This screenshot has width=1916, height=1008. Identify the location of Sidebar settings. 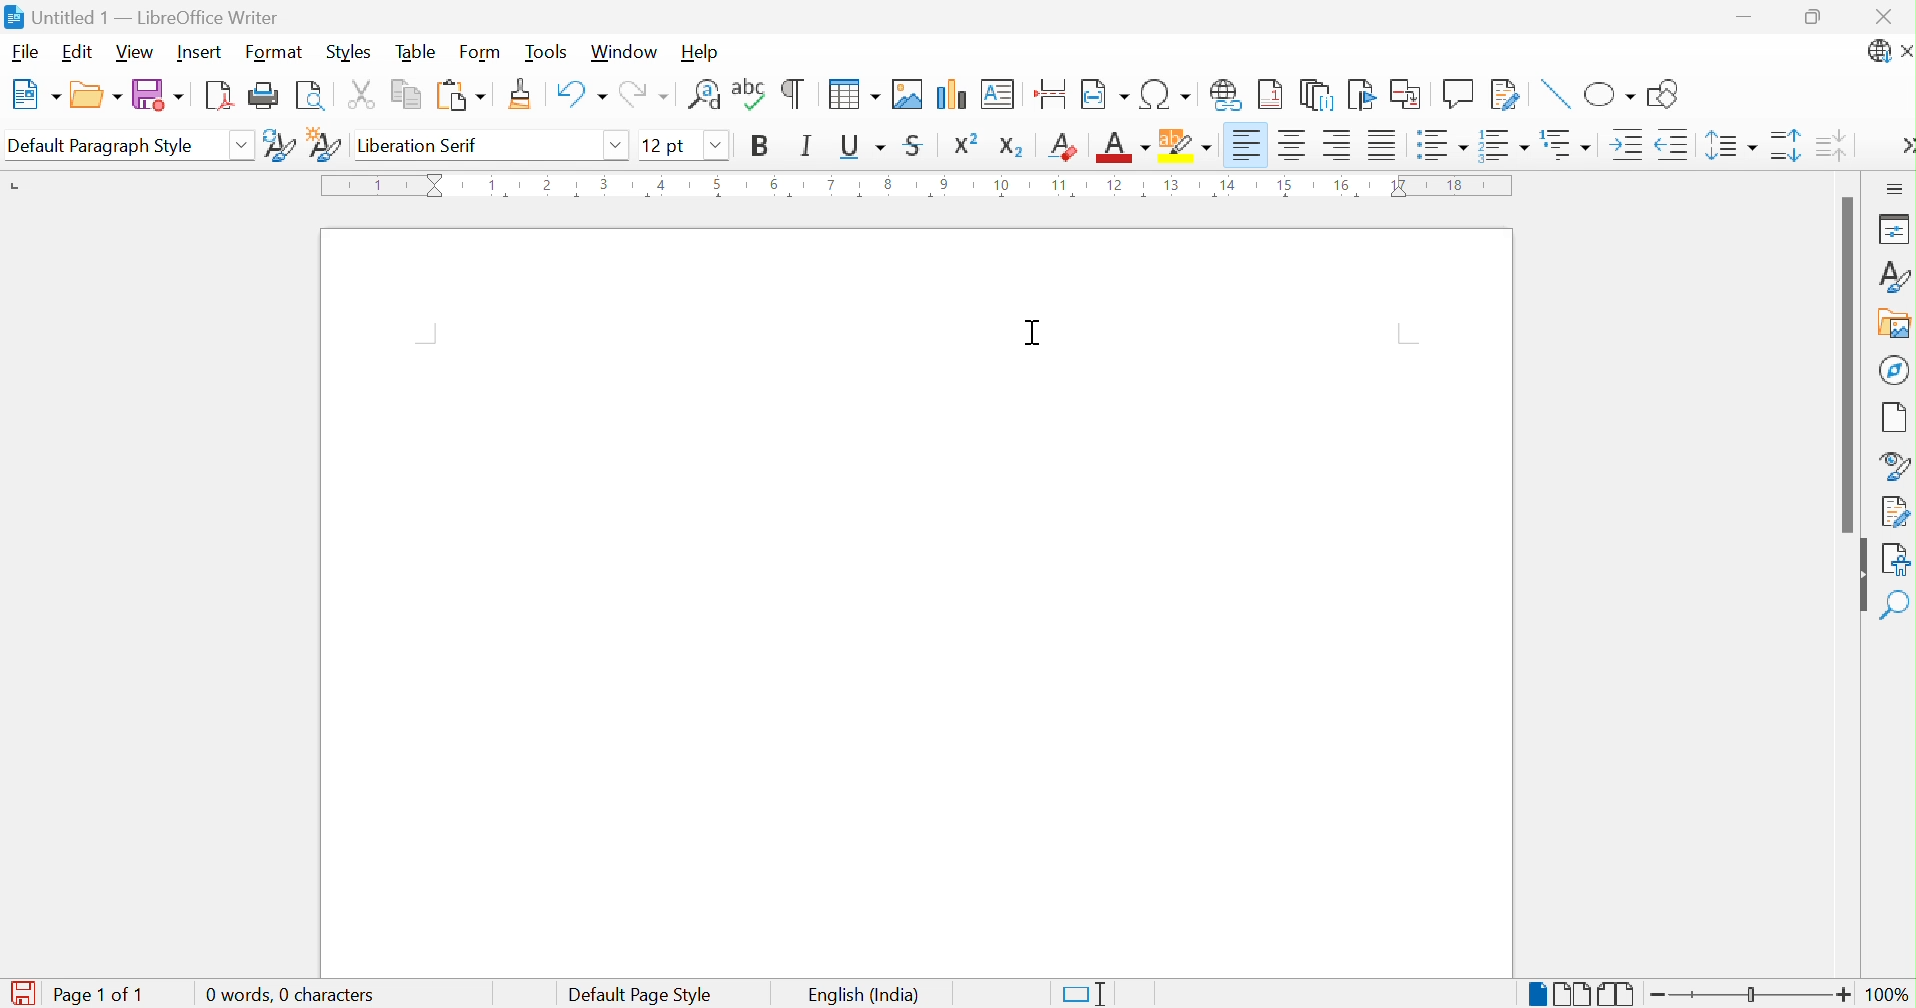
(1896, 189).